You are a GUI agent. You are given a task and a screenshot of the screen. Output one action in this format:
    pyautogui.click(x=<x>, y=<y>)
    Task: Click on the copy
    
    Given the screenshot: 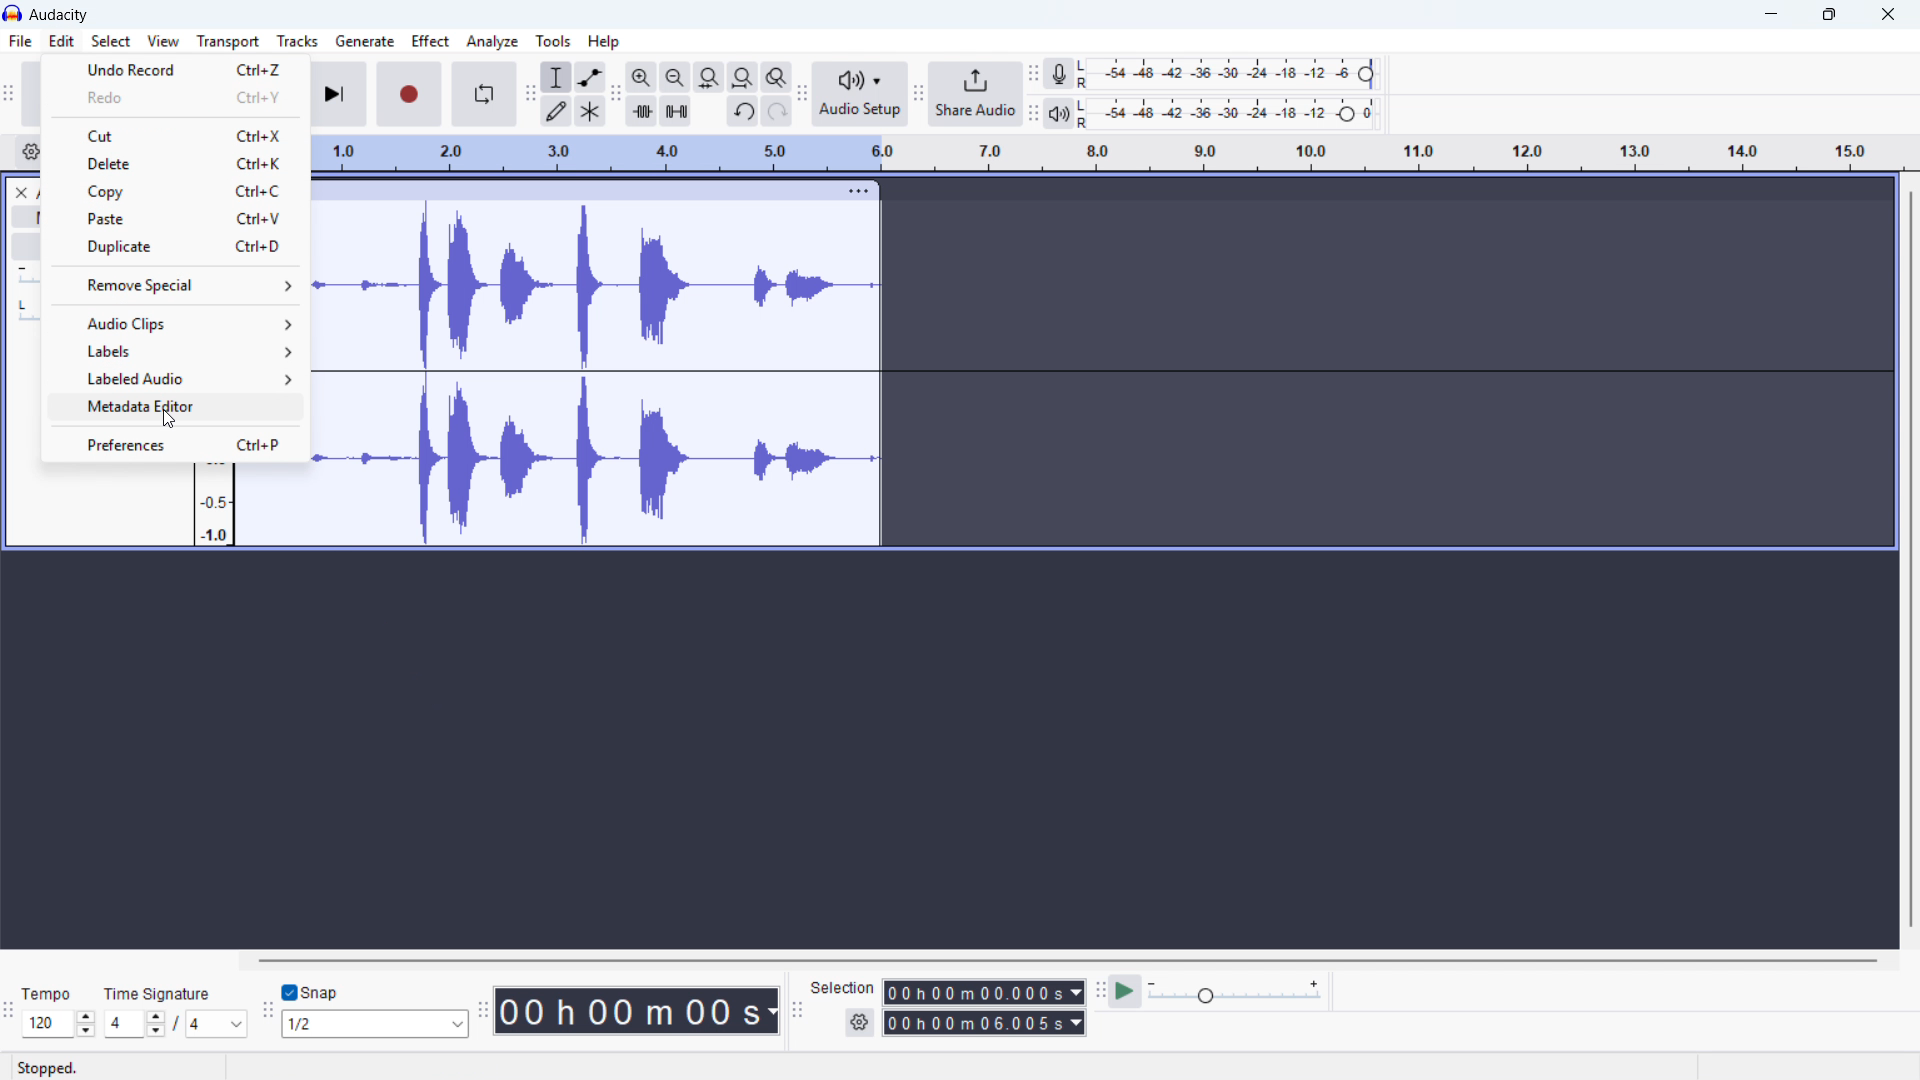 What is the action you would take?
    pyautogui.click(x=173, y=190)
    